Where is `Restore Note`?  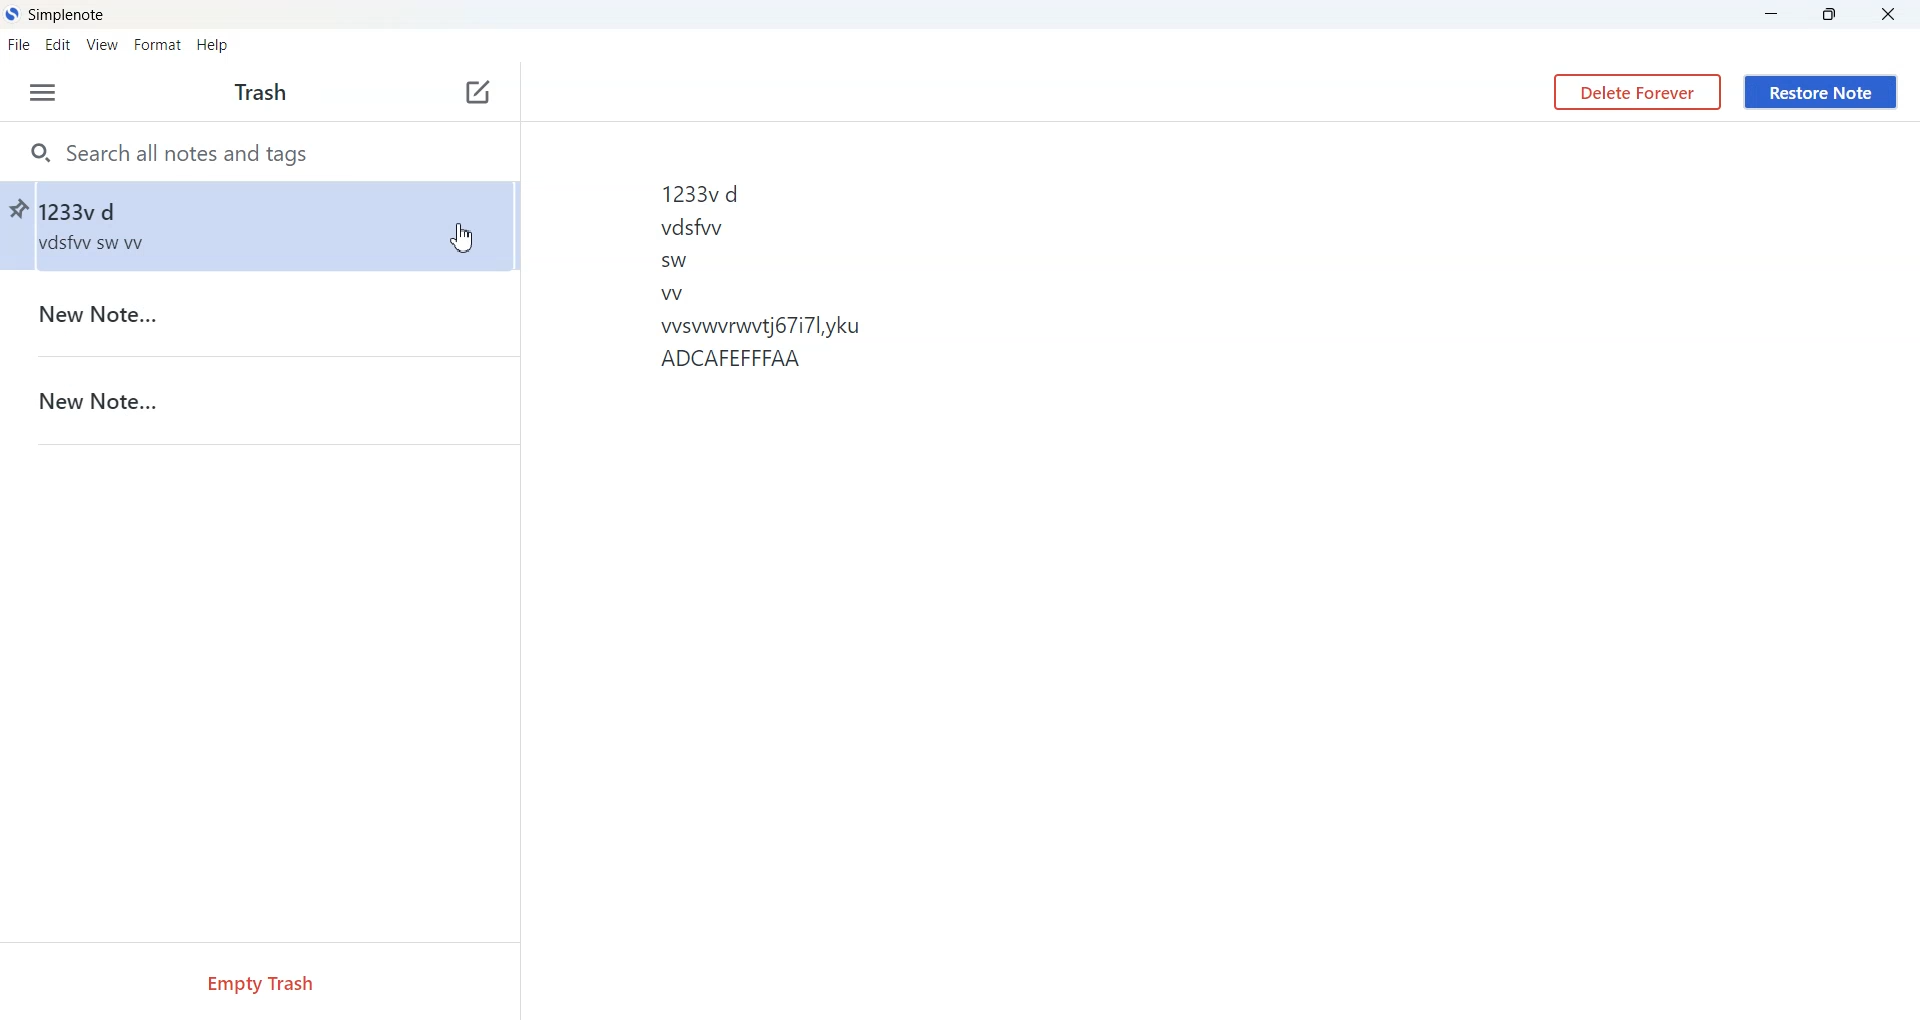
Restore Note is located at coordinates (1820, 93).